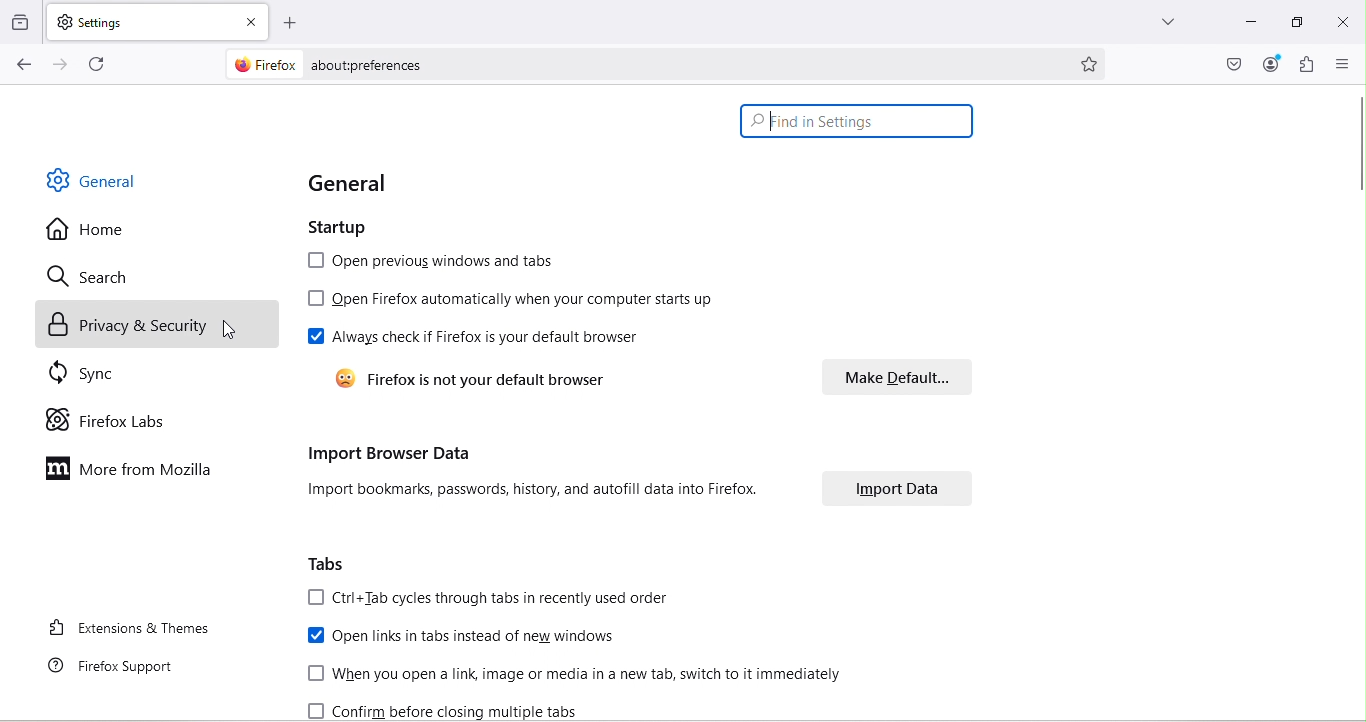  I want to click on Open firefox automatically when your computer starts up, so click(510, 300).